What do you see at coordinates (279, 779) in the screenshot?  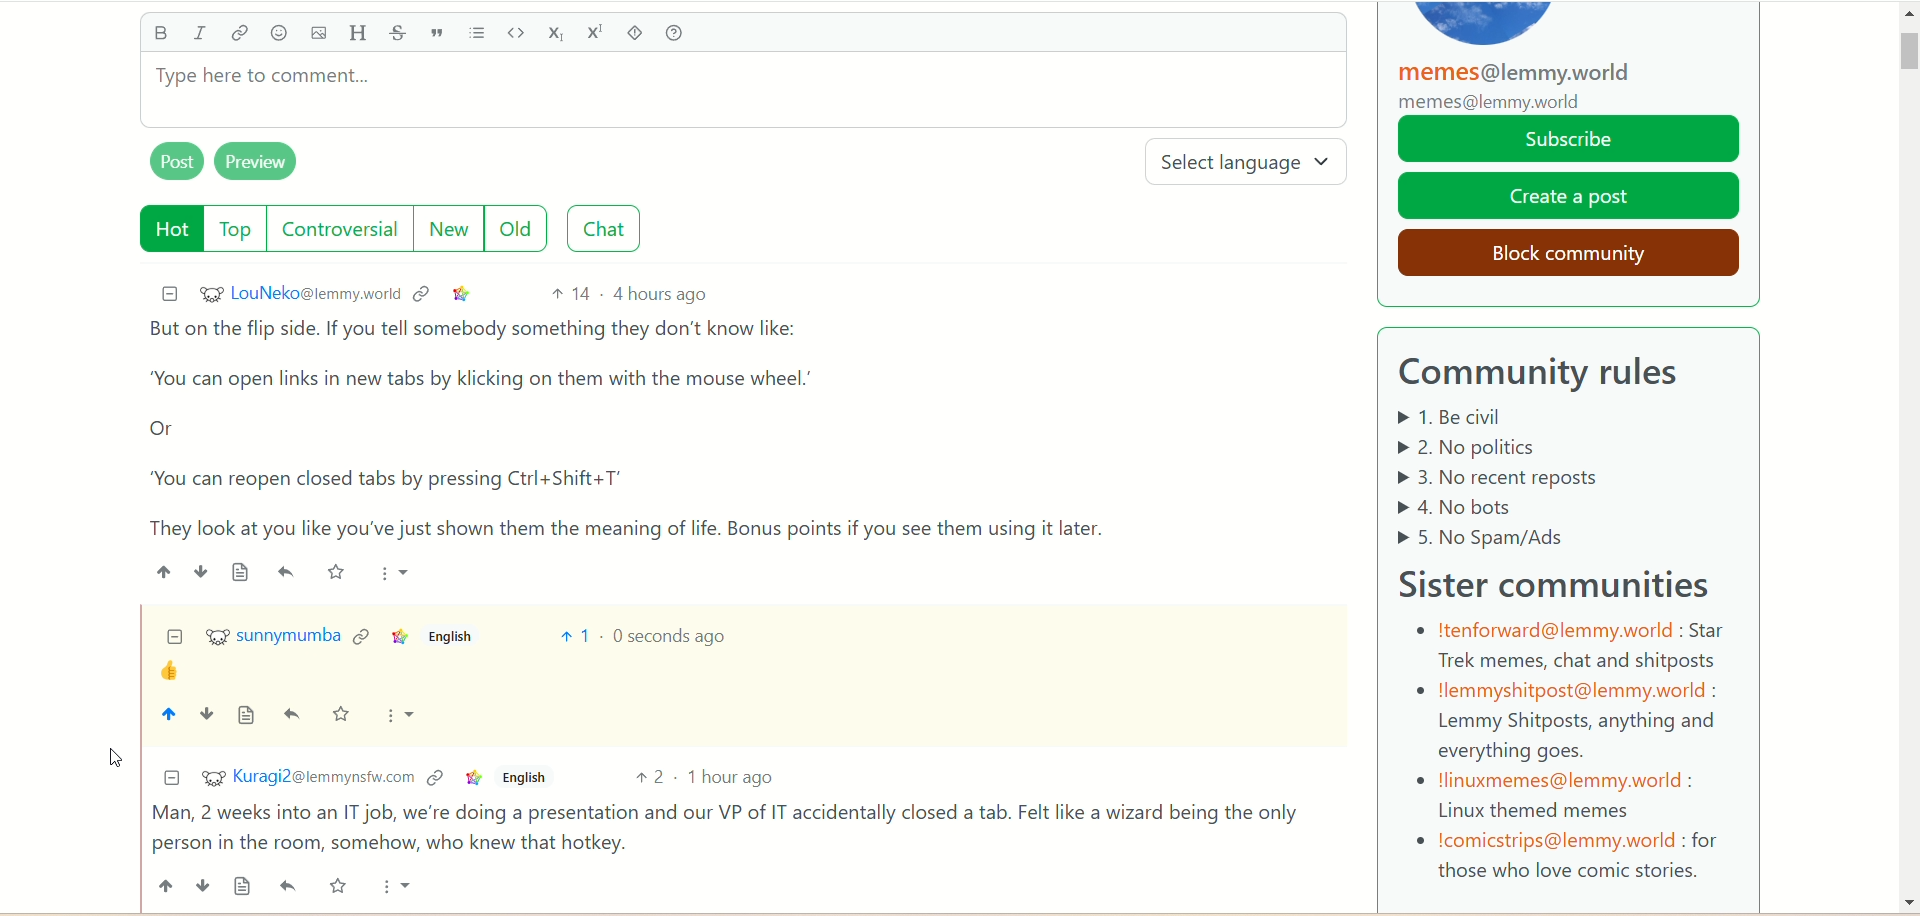 I see `username` at bounding box center [279, 779].